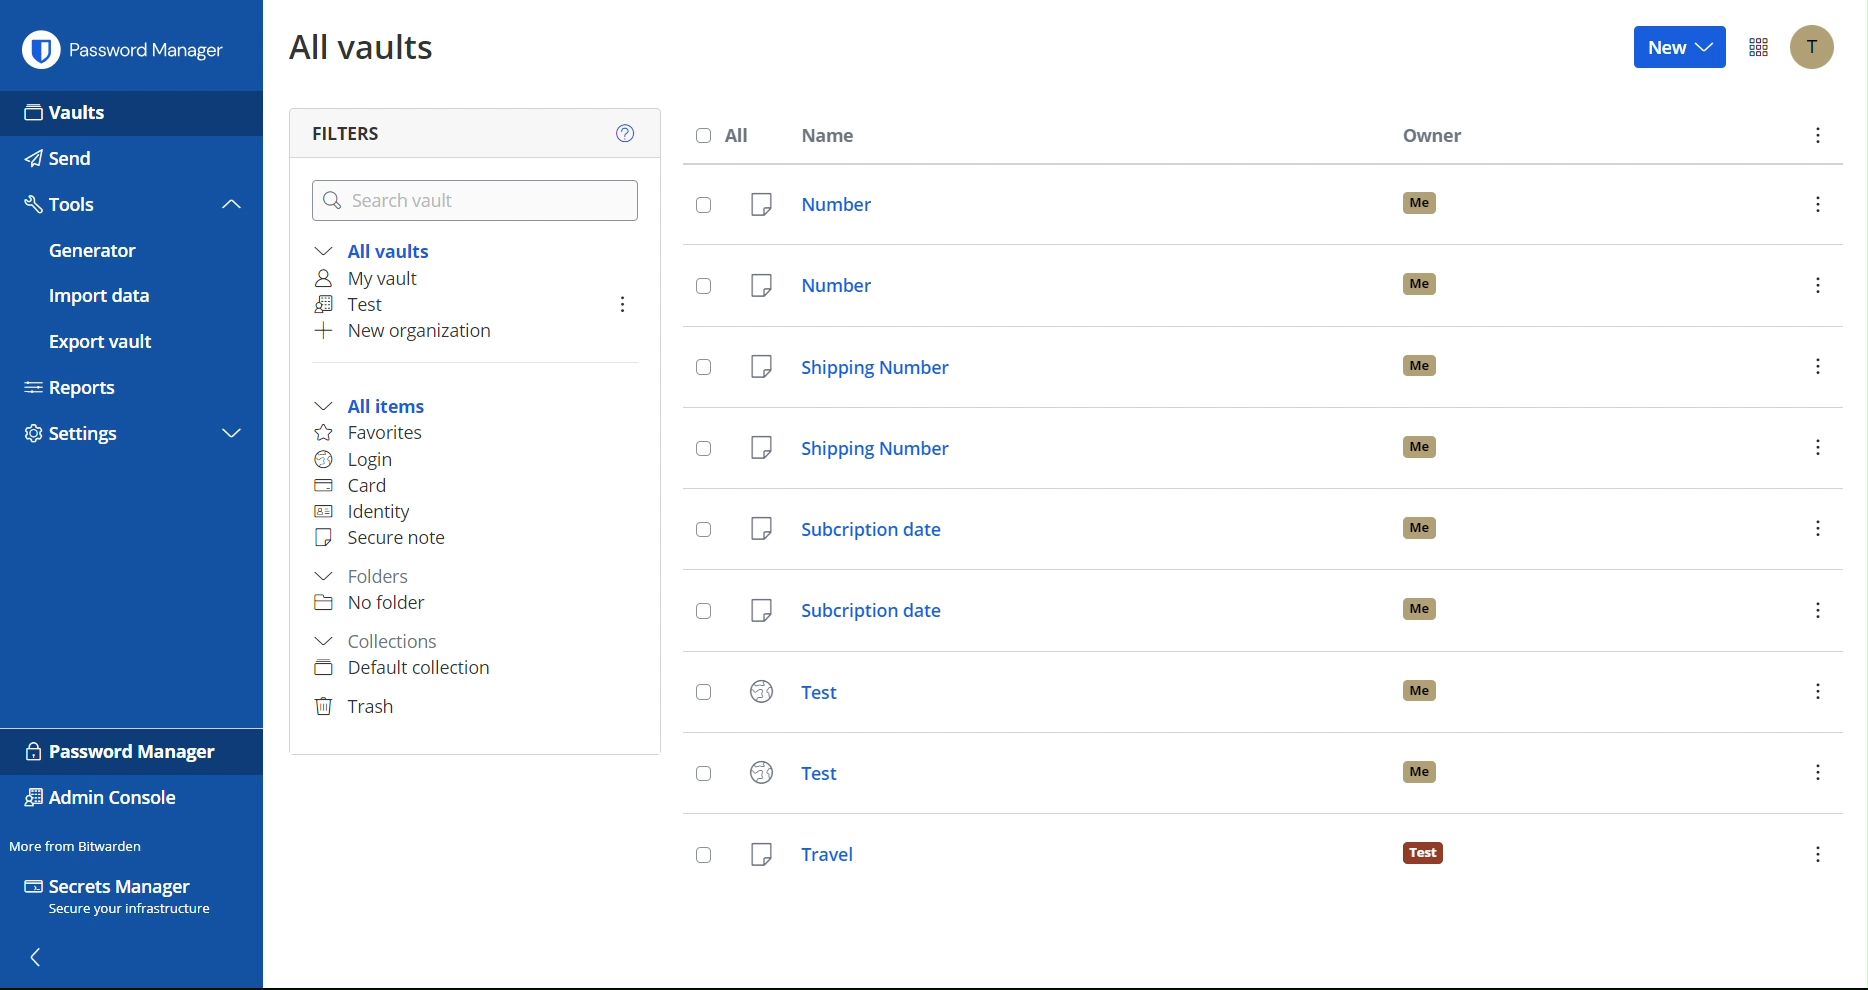 This screenshot has width=1868, height=990. I want to click on Filters, so click(345, 127).